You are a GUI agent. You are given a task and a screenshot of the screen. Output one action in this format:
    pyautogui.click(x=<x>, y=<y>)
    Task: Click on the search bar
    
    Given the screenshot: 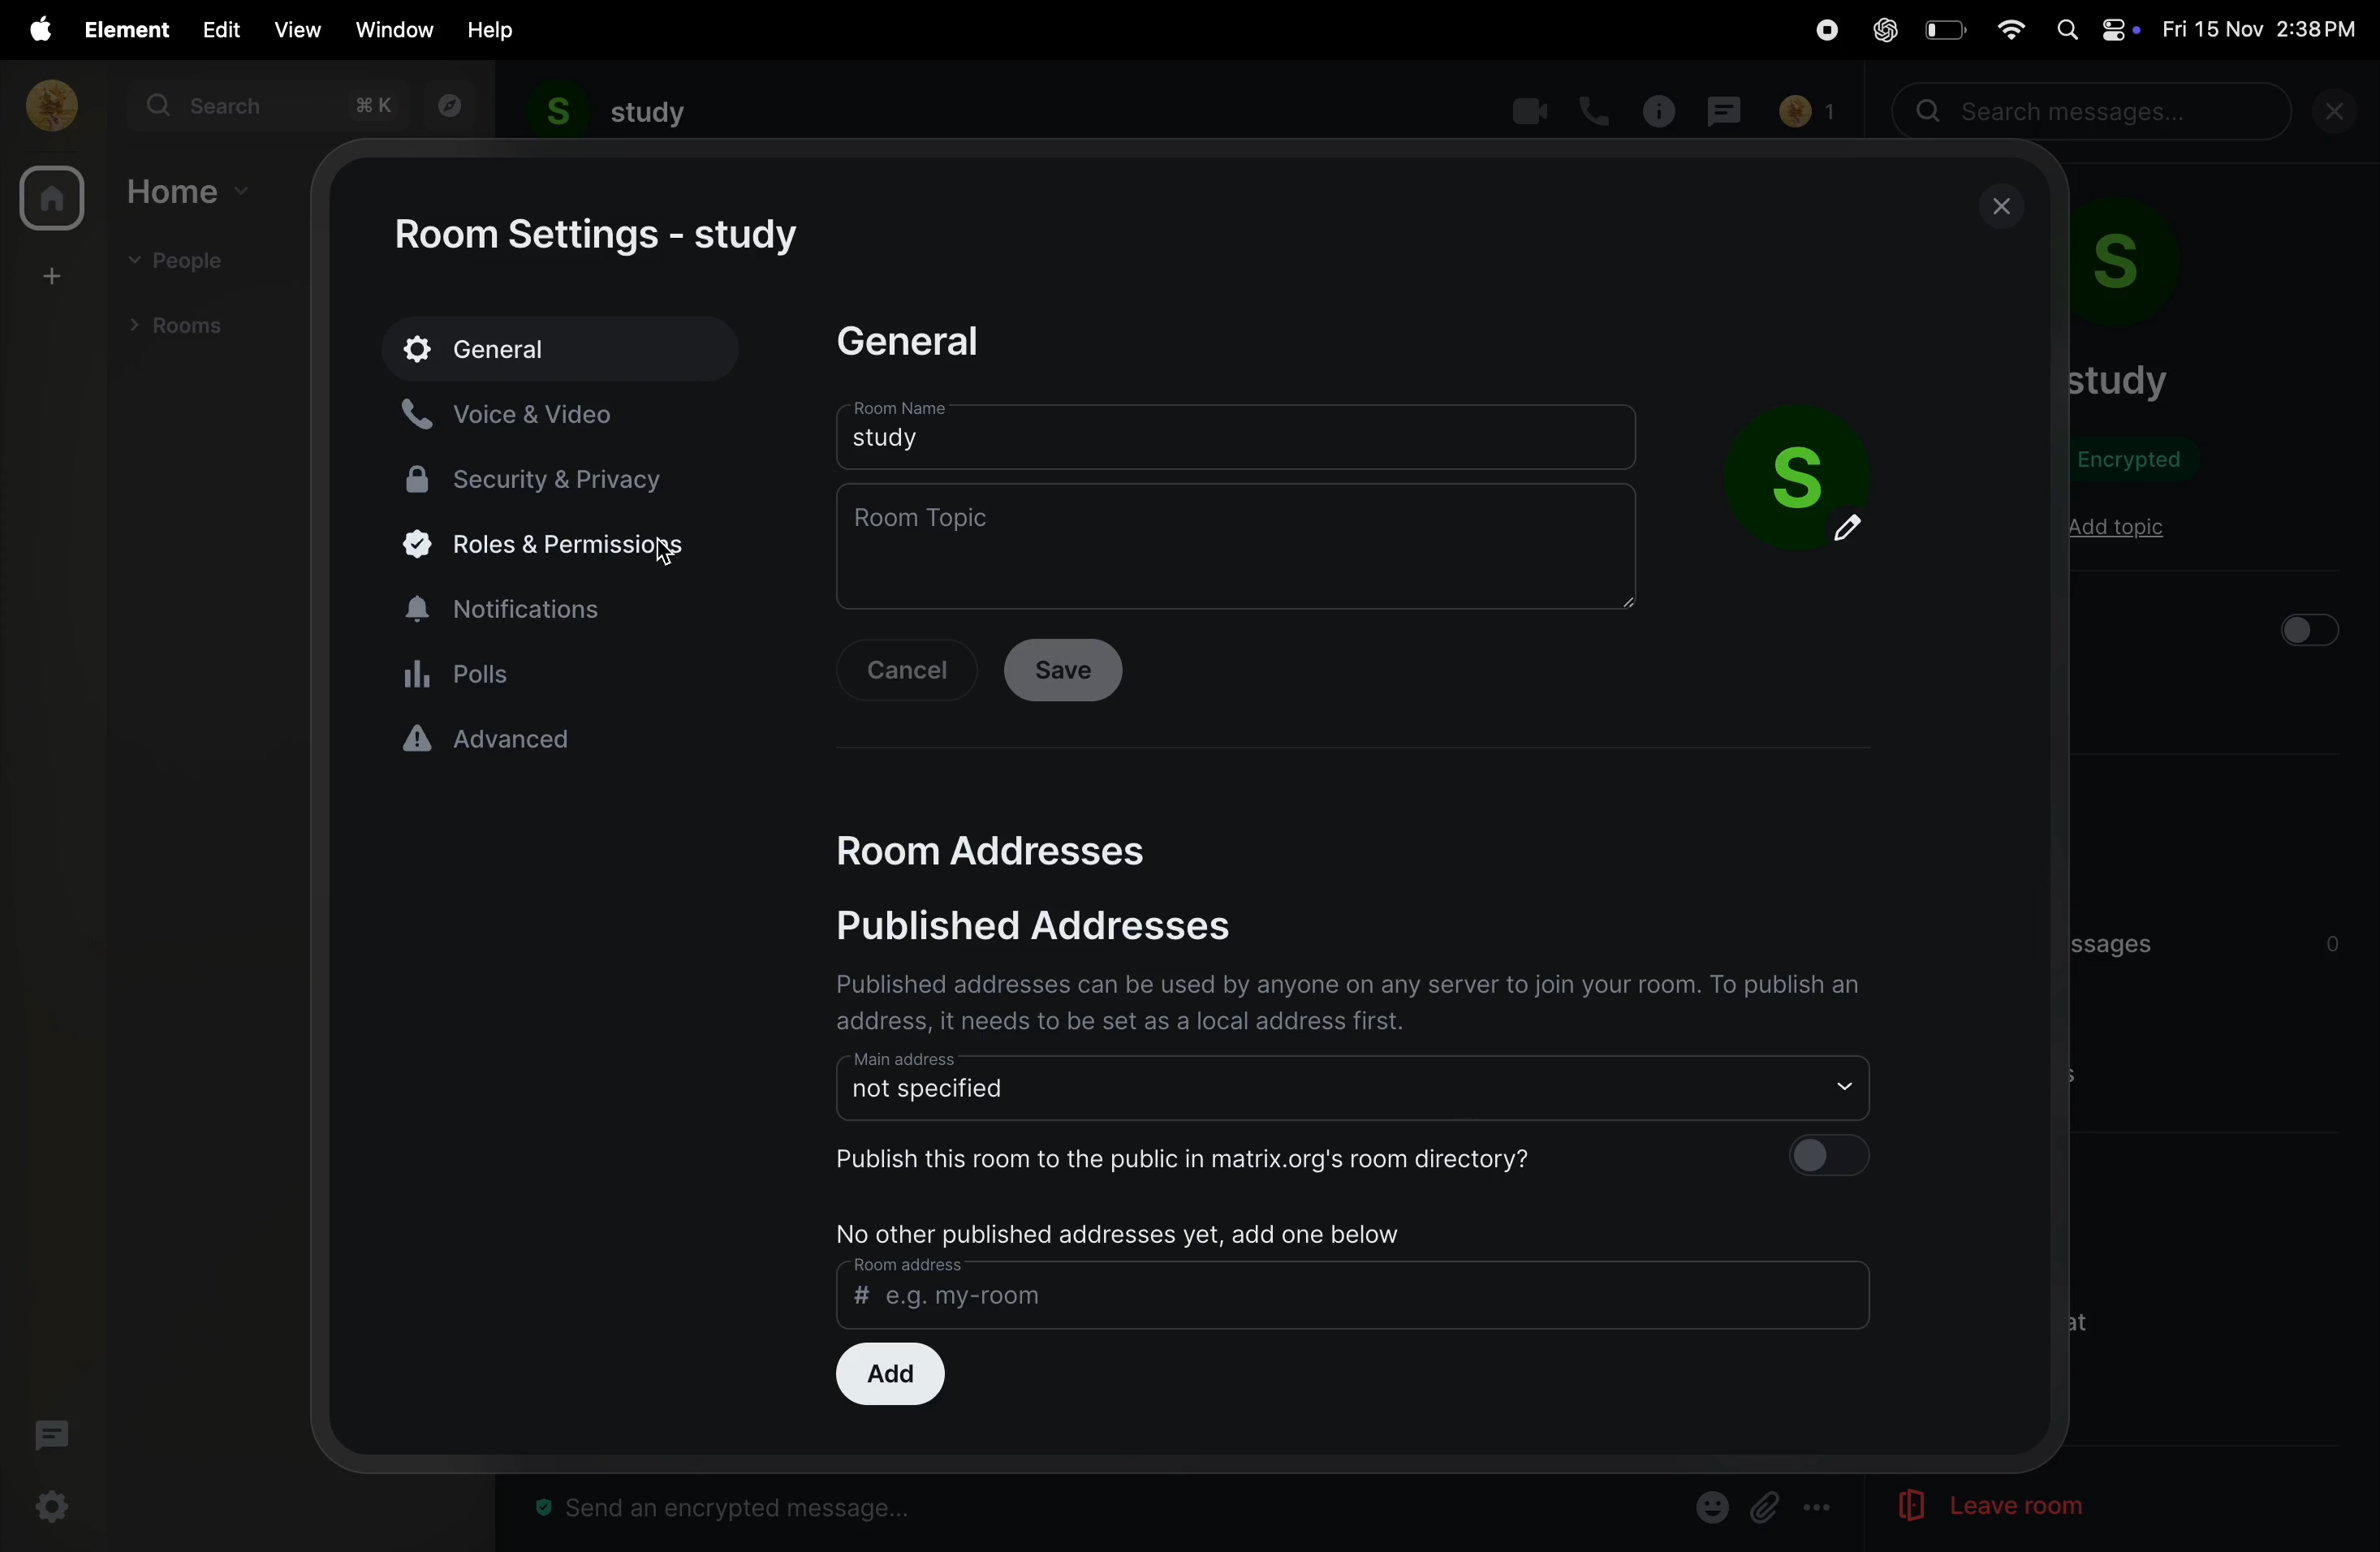 What is the action you would take?
    pyautogui.click(x=2096, y=112)
    